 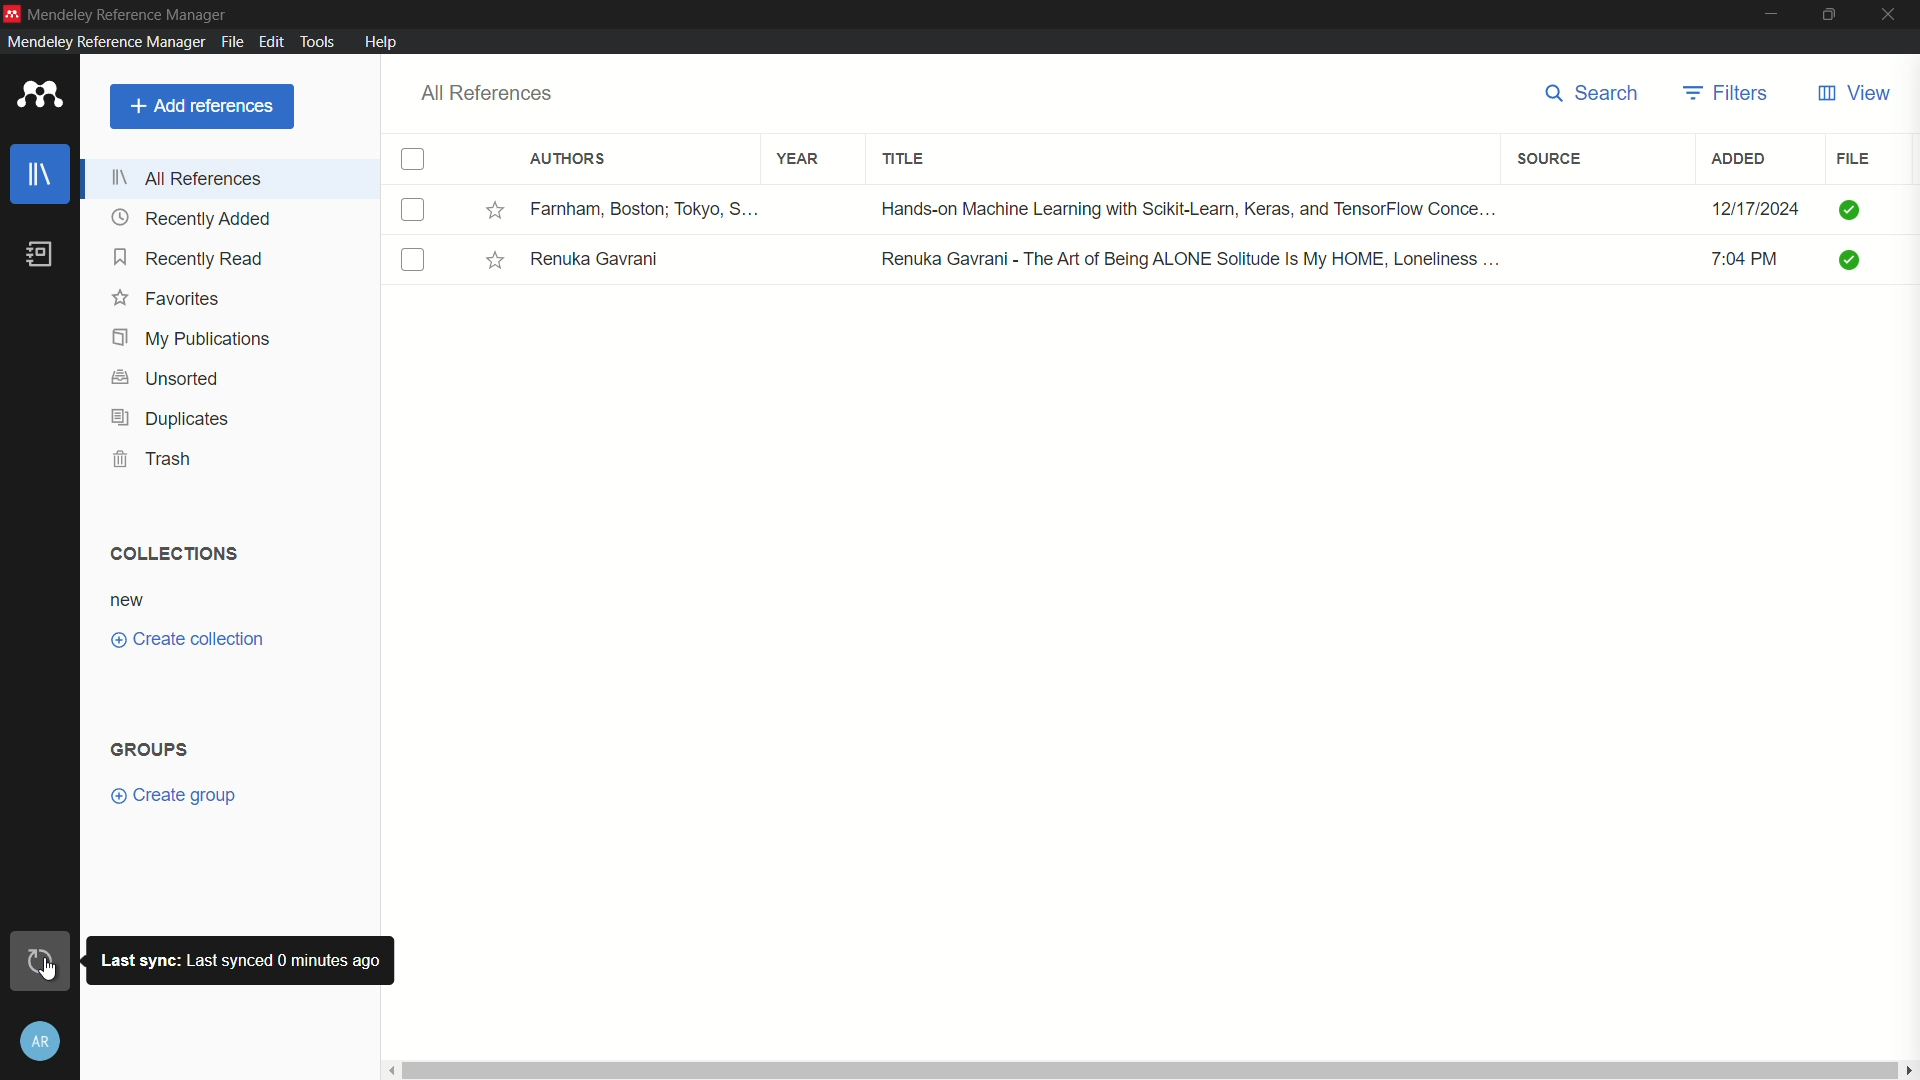 I want to click on cursor, so click(x=55, y=970).